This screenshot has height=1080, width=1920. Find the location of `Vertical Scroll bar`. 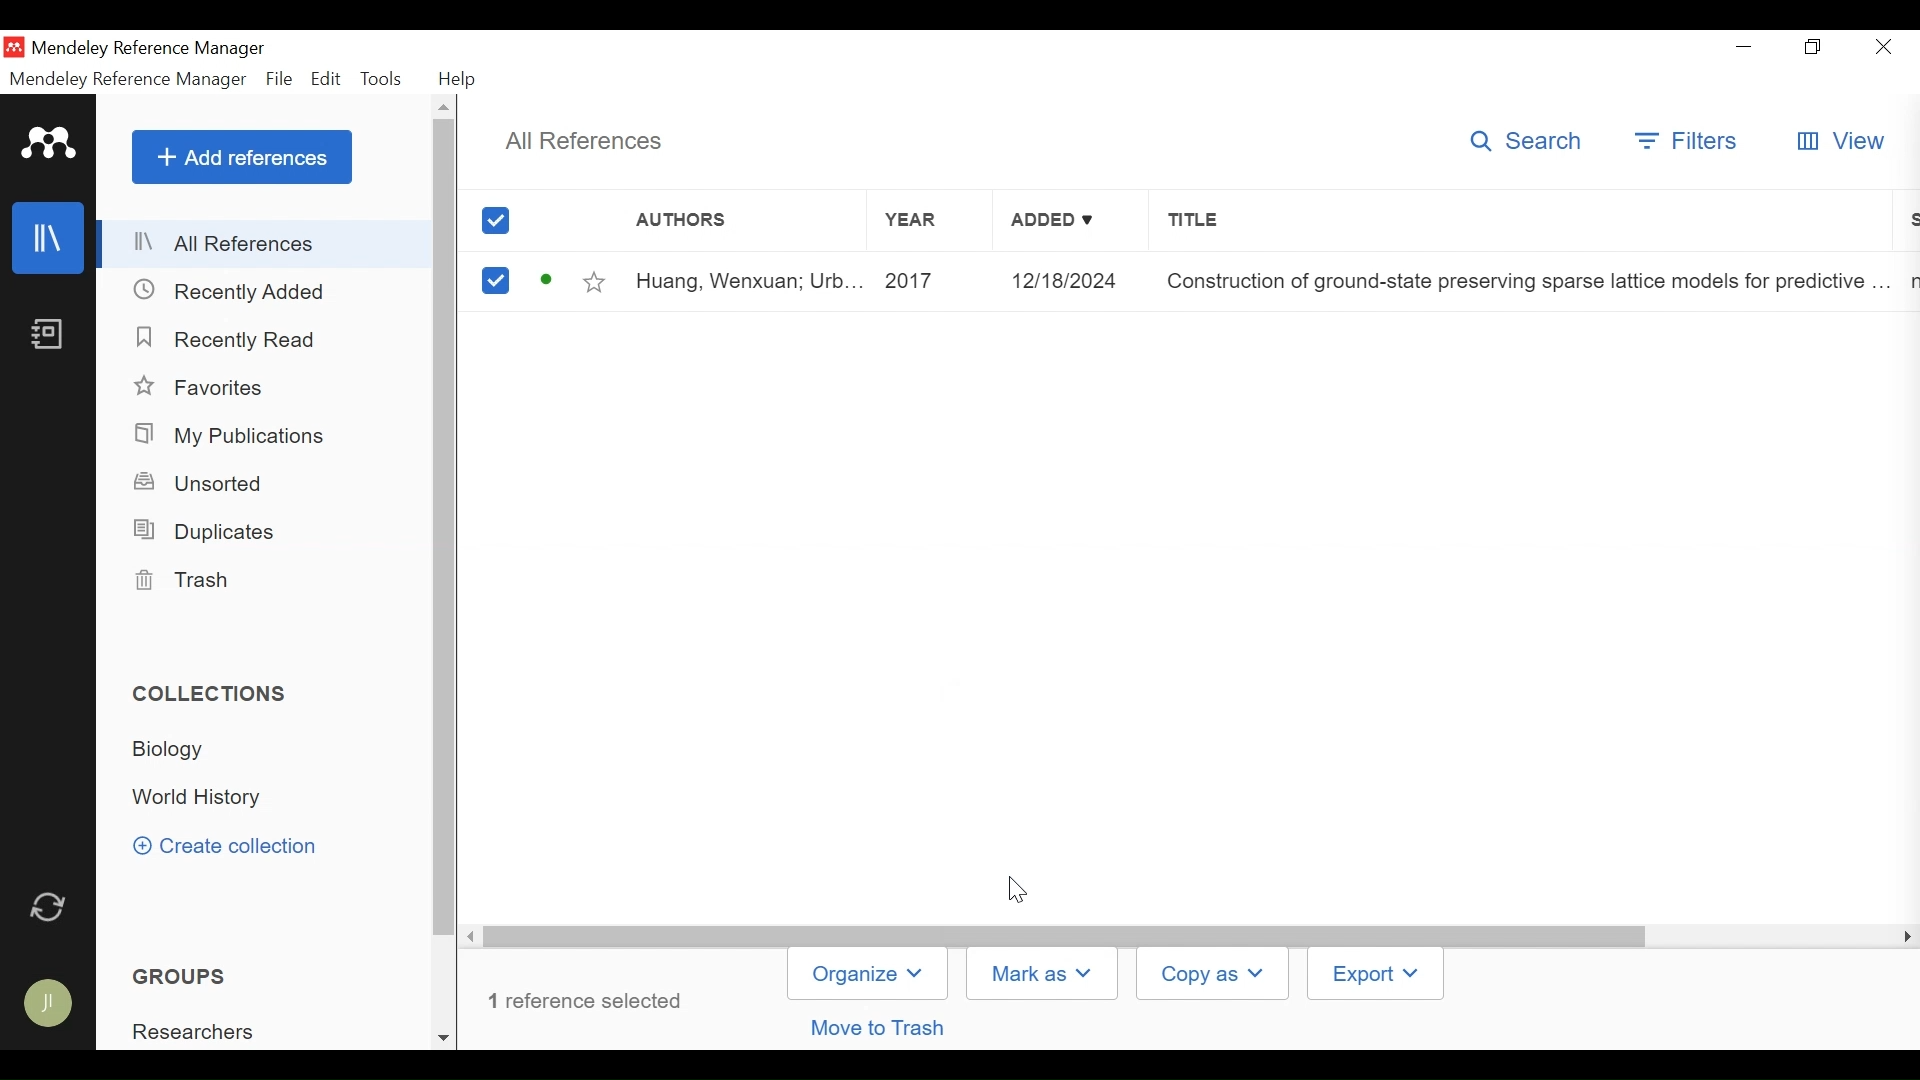

Vertical Scroll bar is located at coordinates (446, 526).